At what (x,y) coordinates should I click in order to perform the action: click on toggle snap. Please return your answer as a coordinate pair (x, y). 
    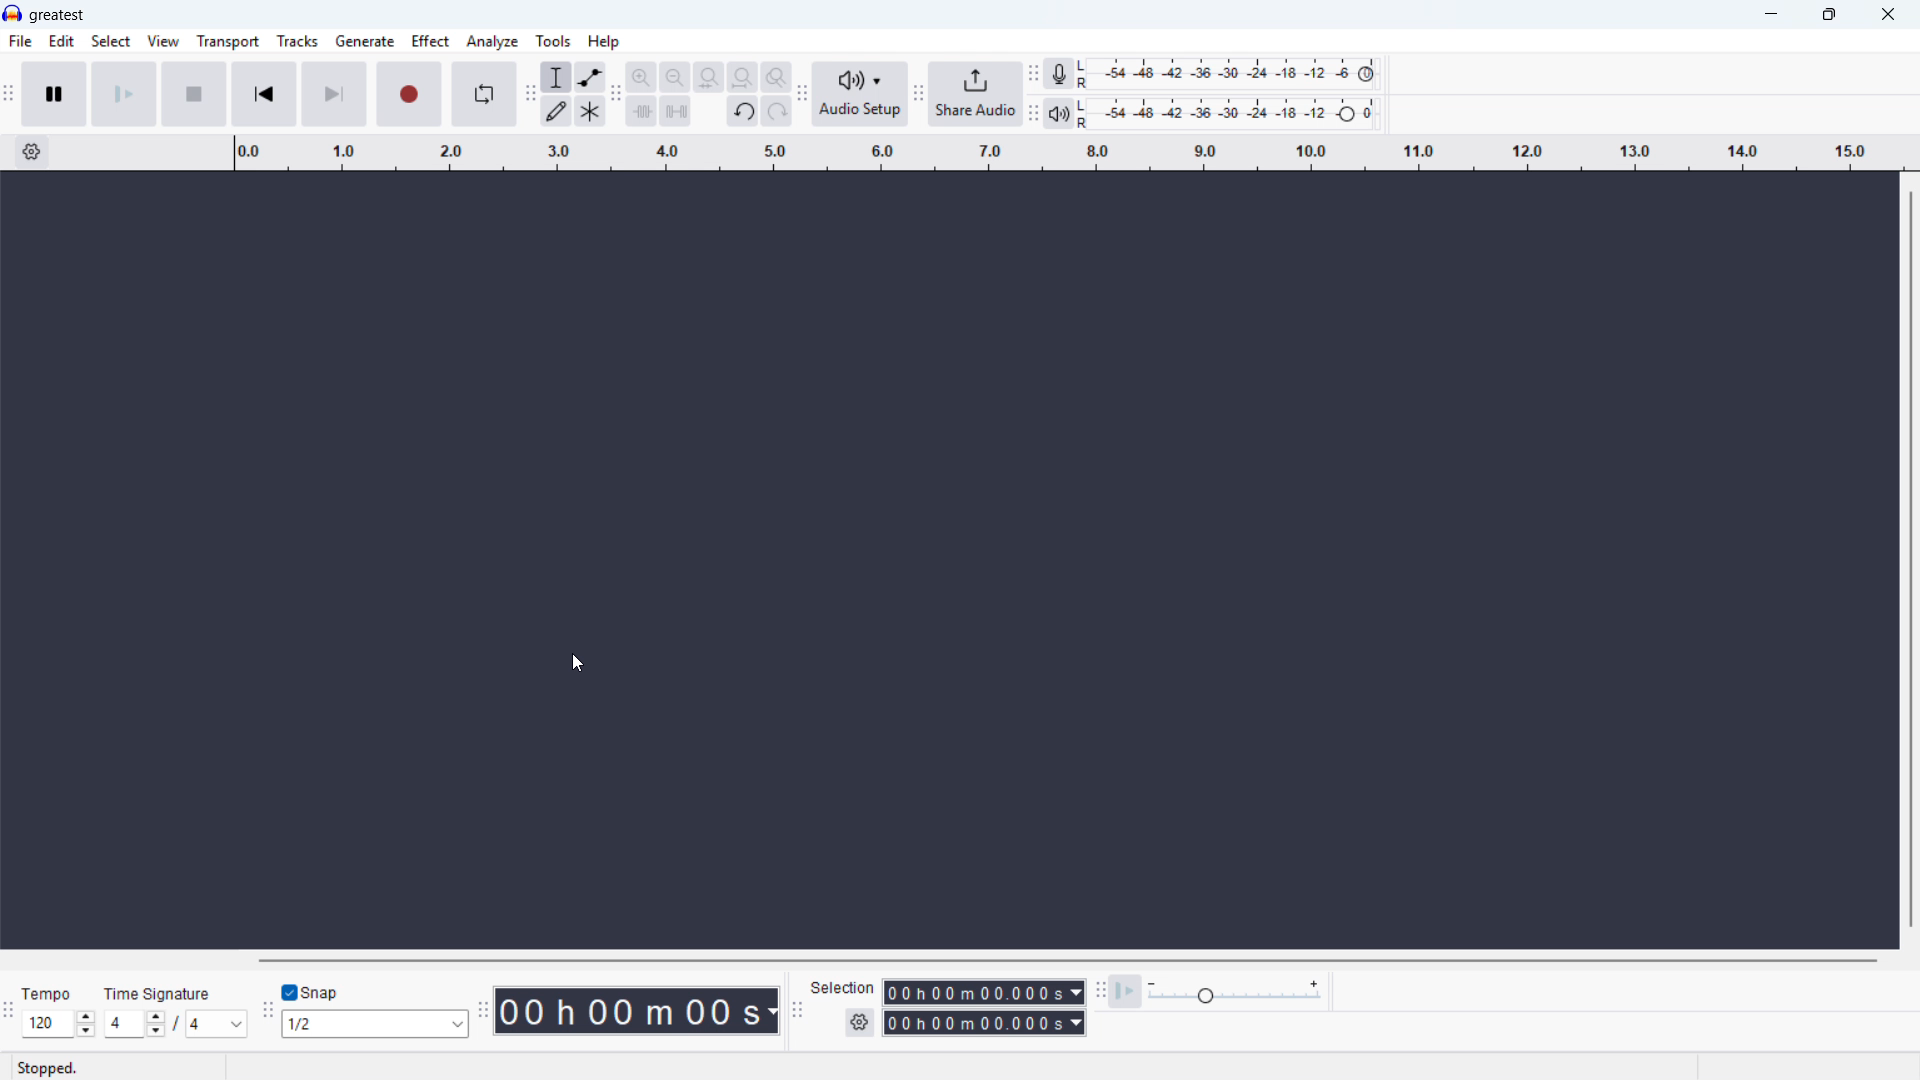
    Looking at the image, I should click on (314, 992).